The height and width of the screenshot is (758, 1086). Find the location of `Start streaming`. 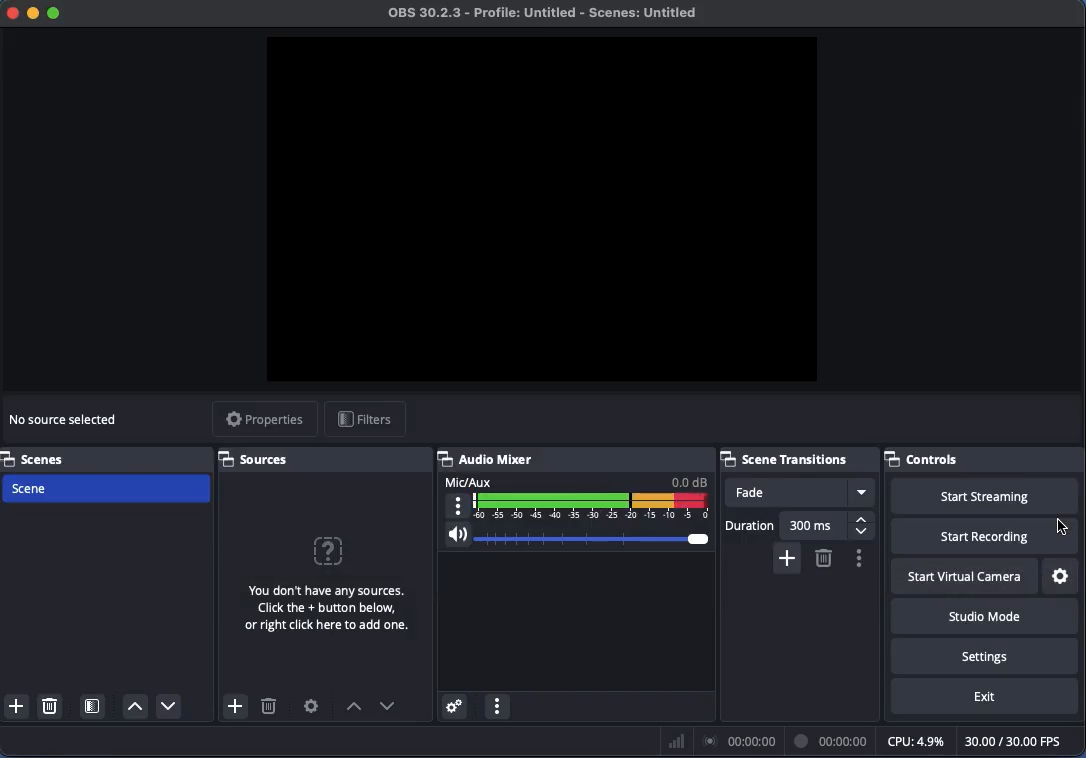

Start streaming is located at coordinates (990, 497).